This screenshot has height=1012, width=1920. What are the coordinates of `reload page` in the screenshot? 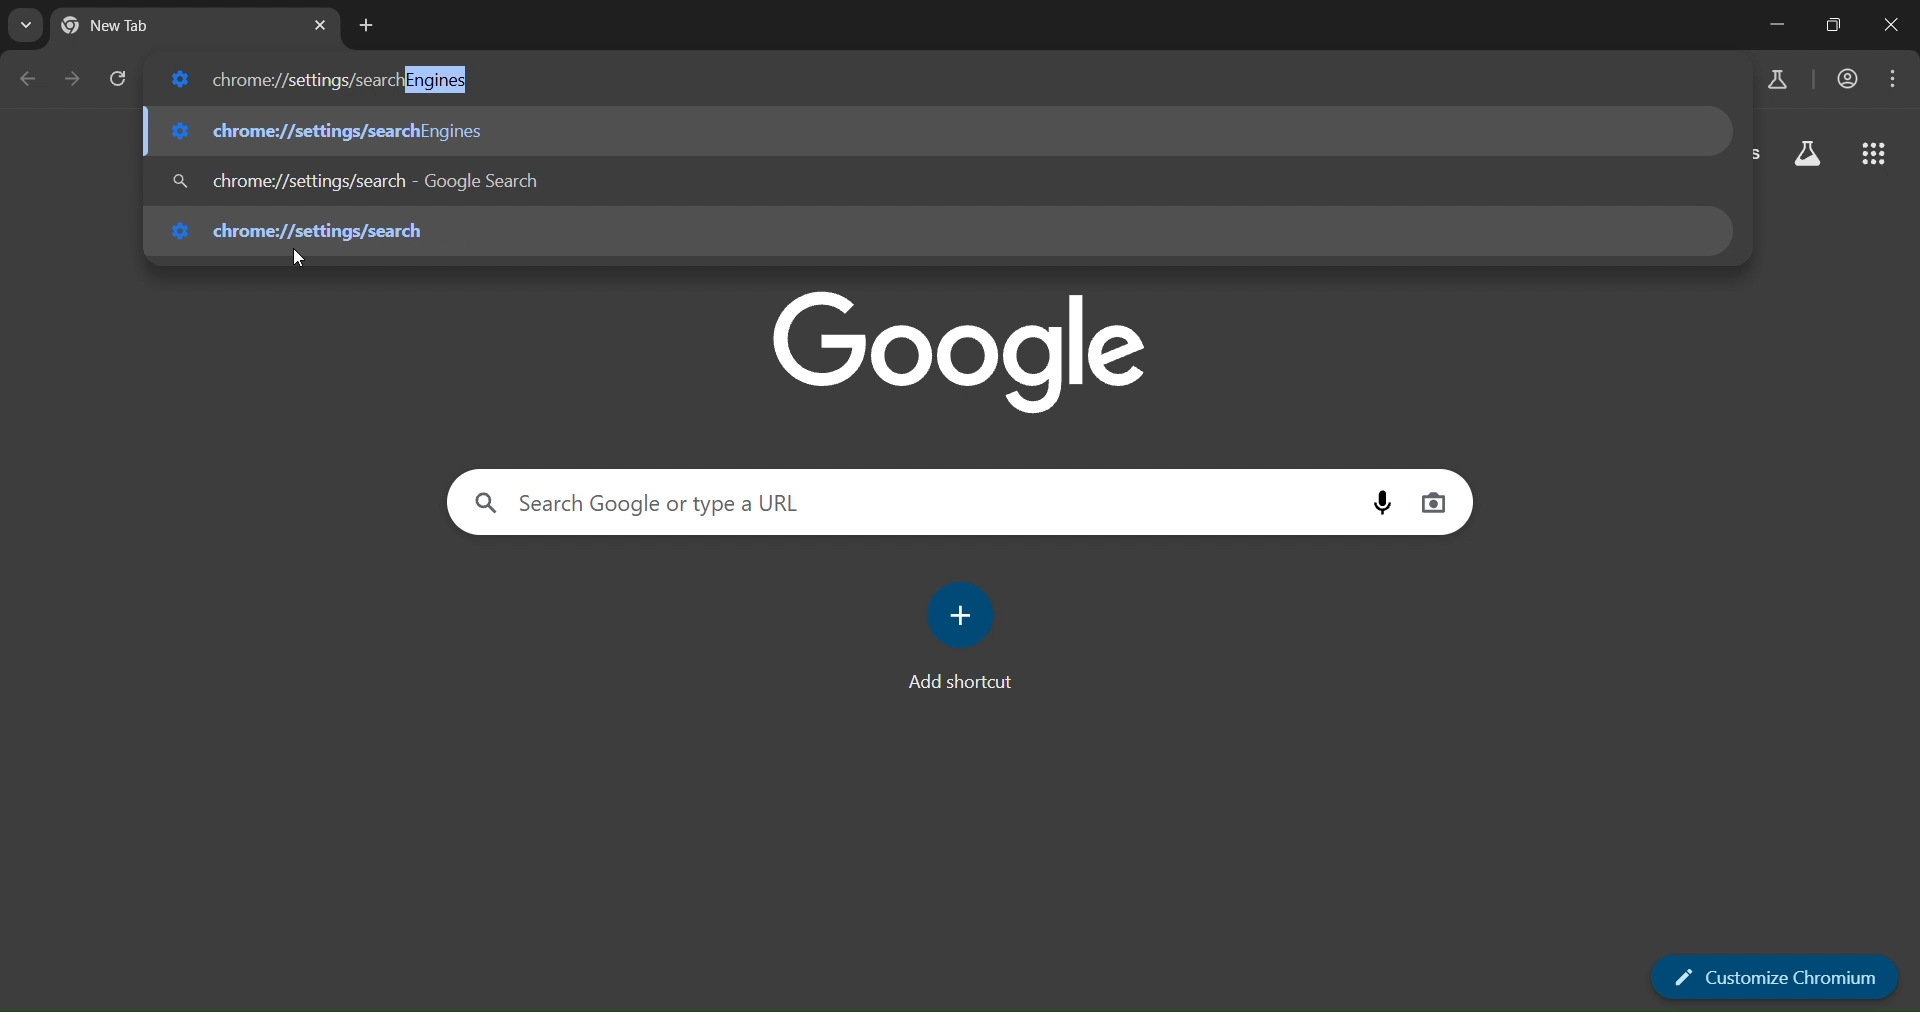 It's located at (120, 80).